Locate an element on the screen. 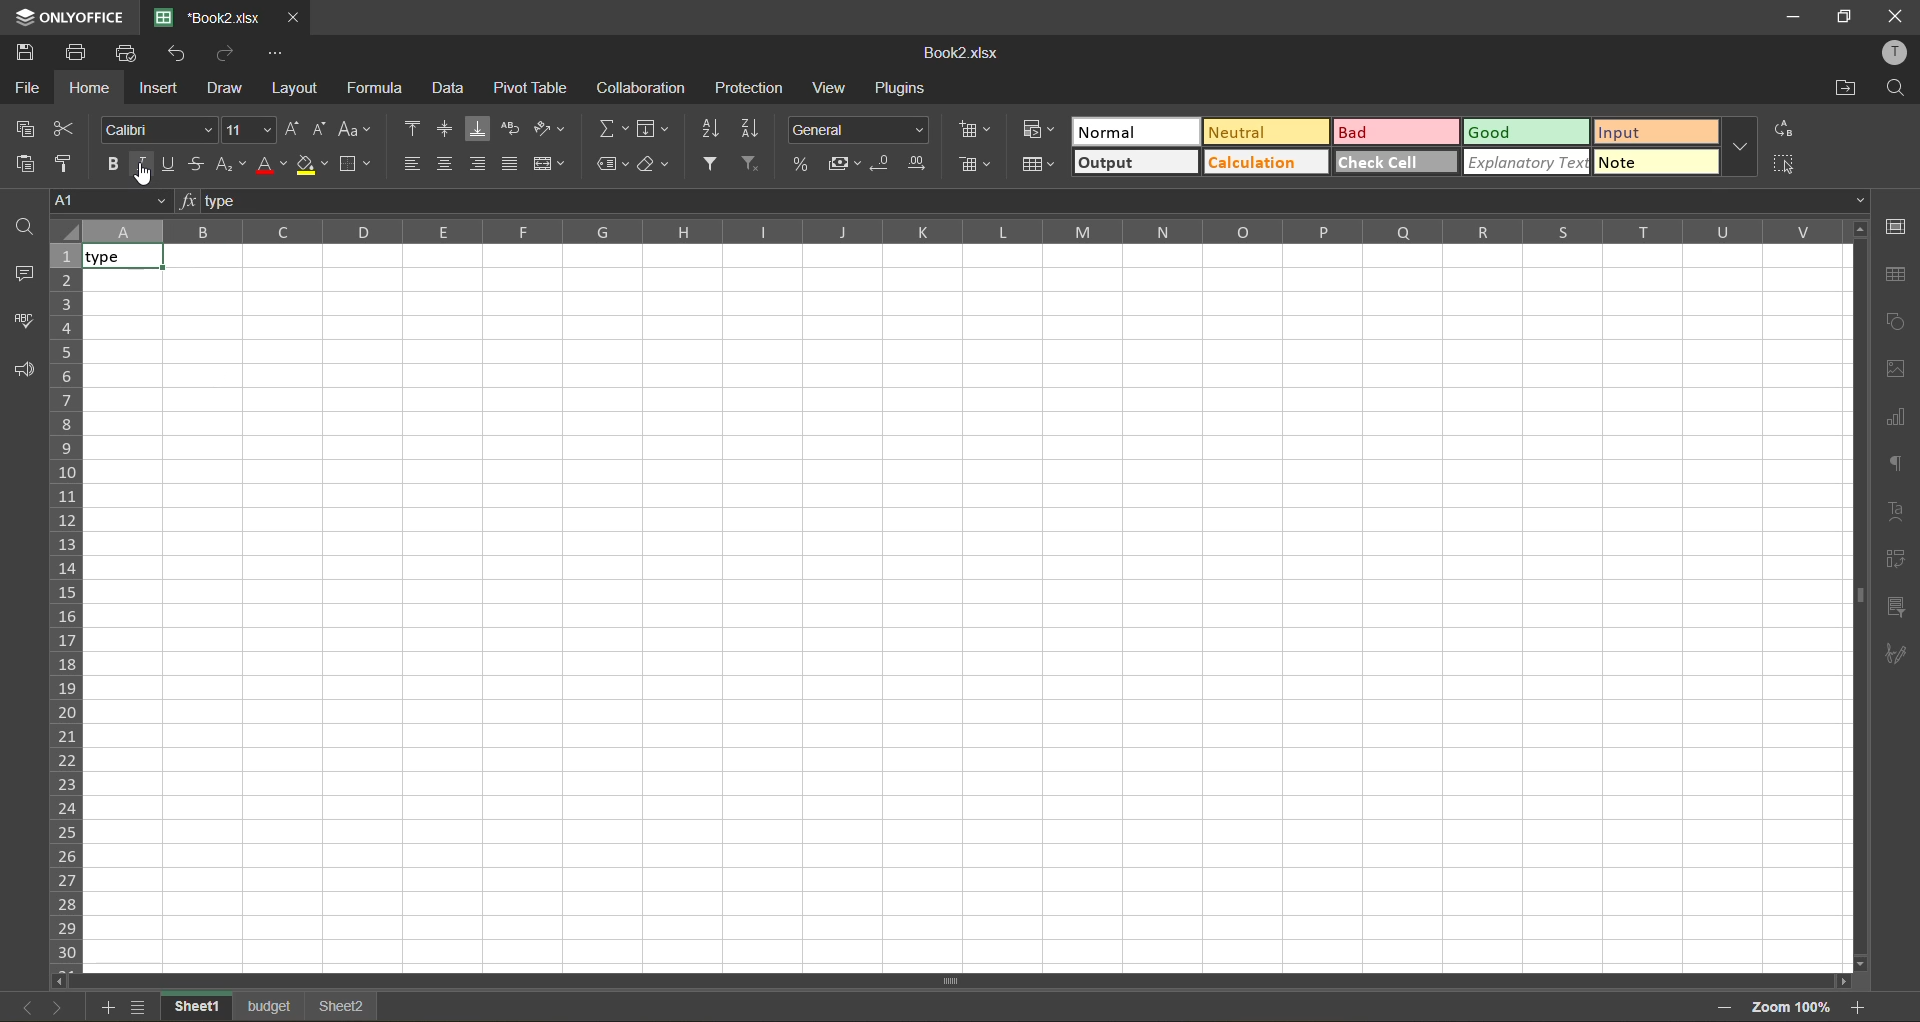 Image resolution: width=1920 pixels, height=1022 pixels. replace is located at coordinates (1787, 131).